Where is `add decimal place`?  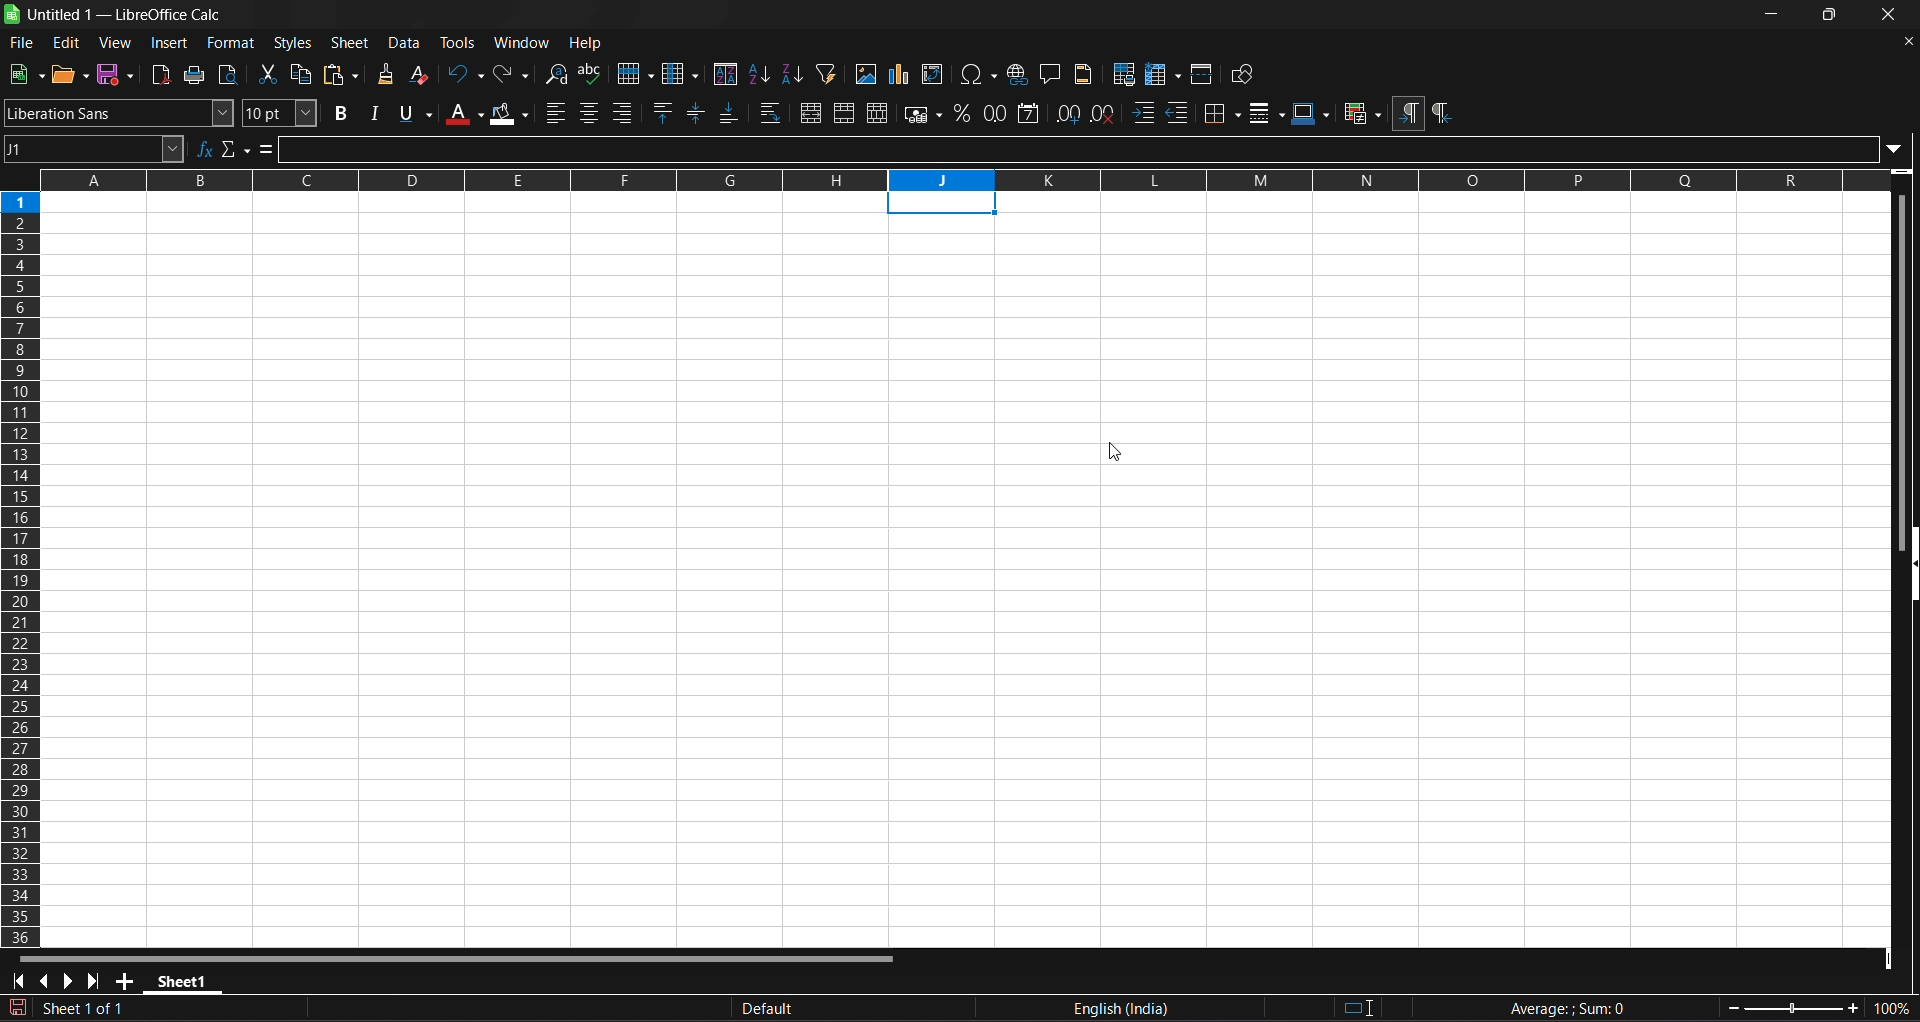 add decimal place is located at coordinates (1067, 113).